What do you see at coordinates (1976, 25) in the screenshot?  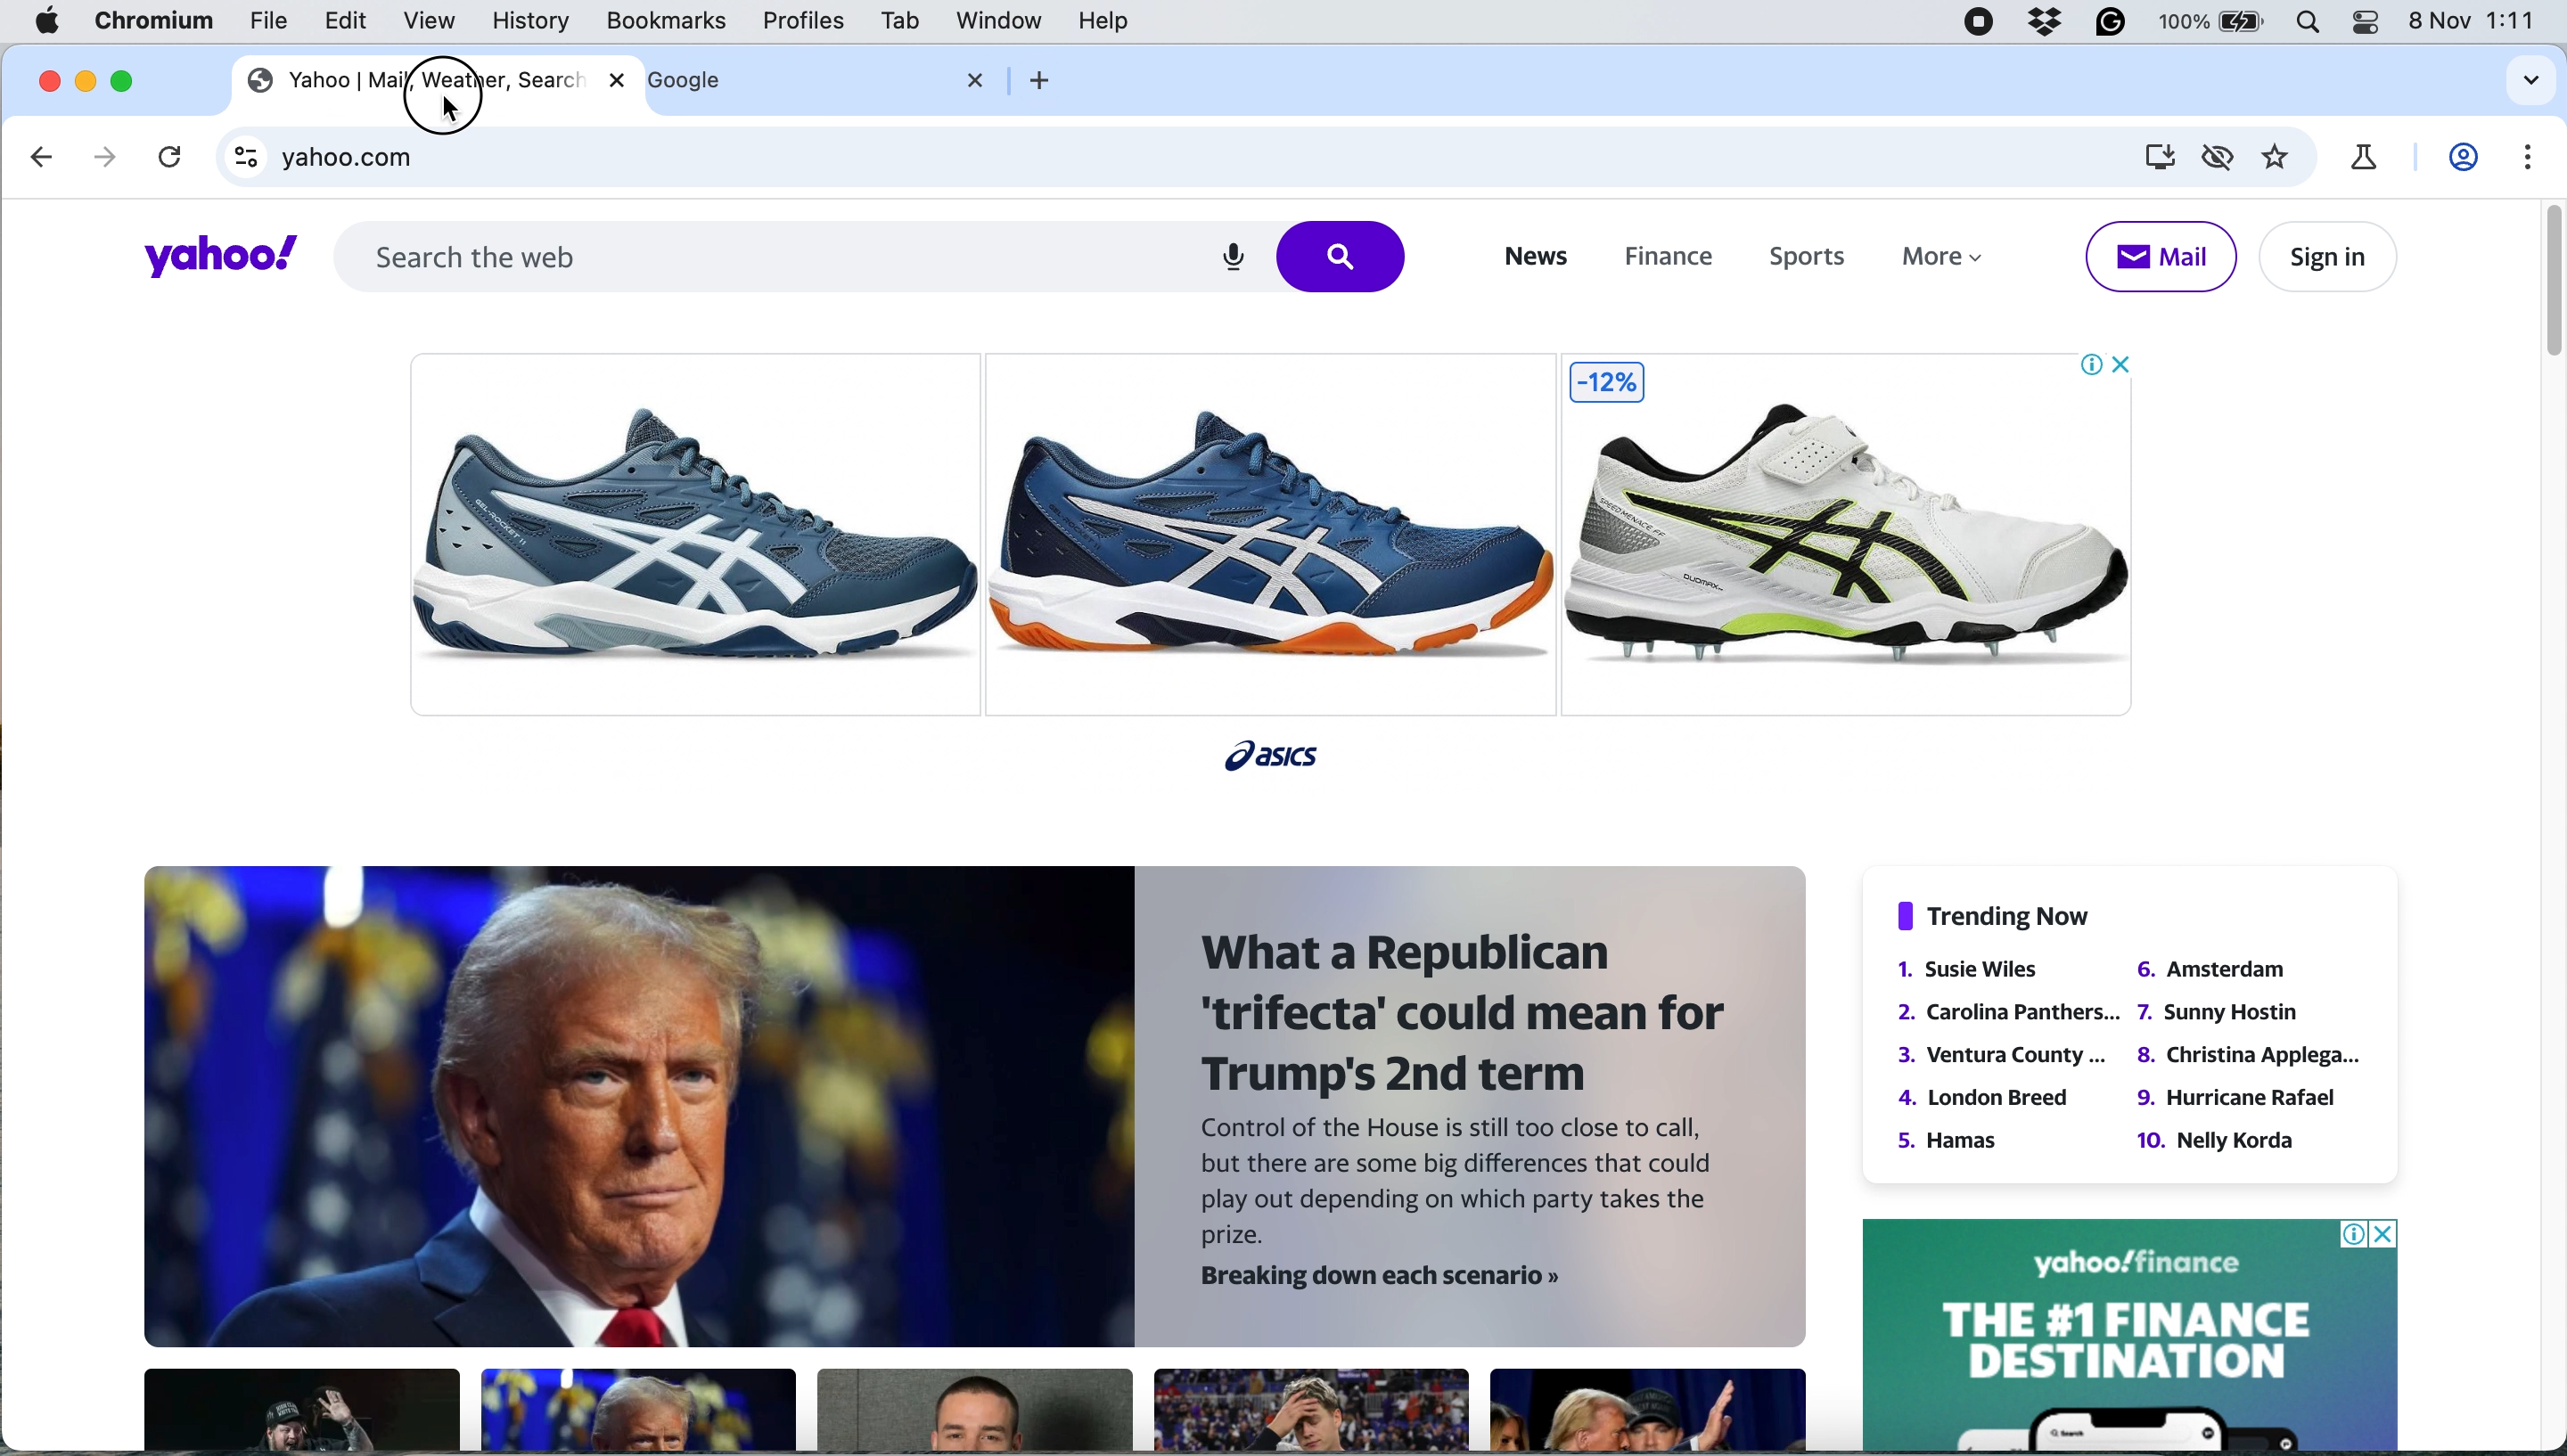 I see `screen recorder` at bounding box center [1976, 25].